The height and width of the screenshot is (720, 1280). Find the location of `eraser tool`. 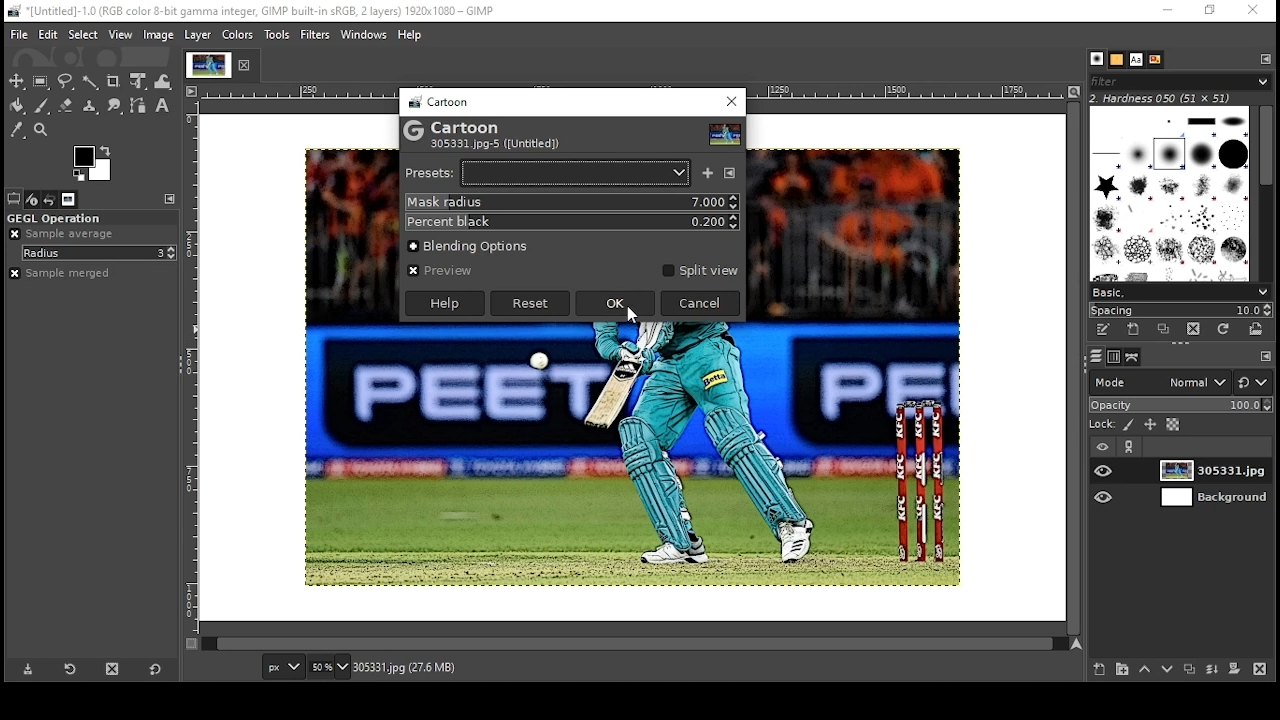

eraser tool is located at coordinates (65, 105).